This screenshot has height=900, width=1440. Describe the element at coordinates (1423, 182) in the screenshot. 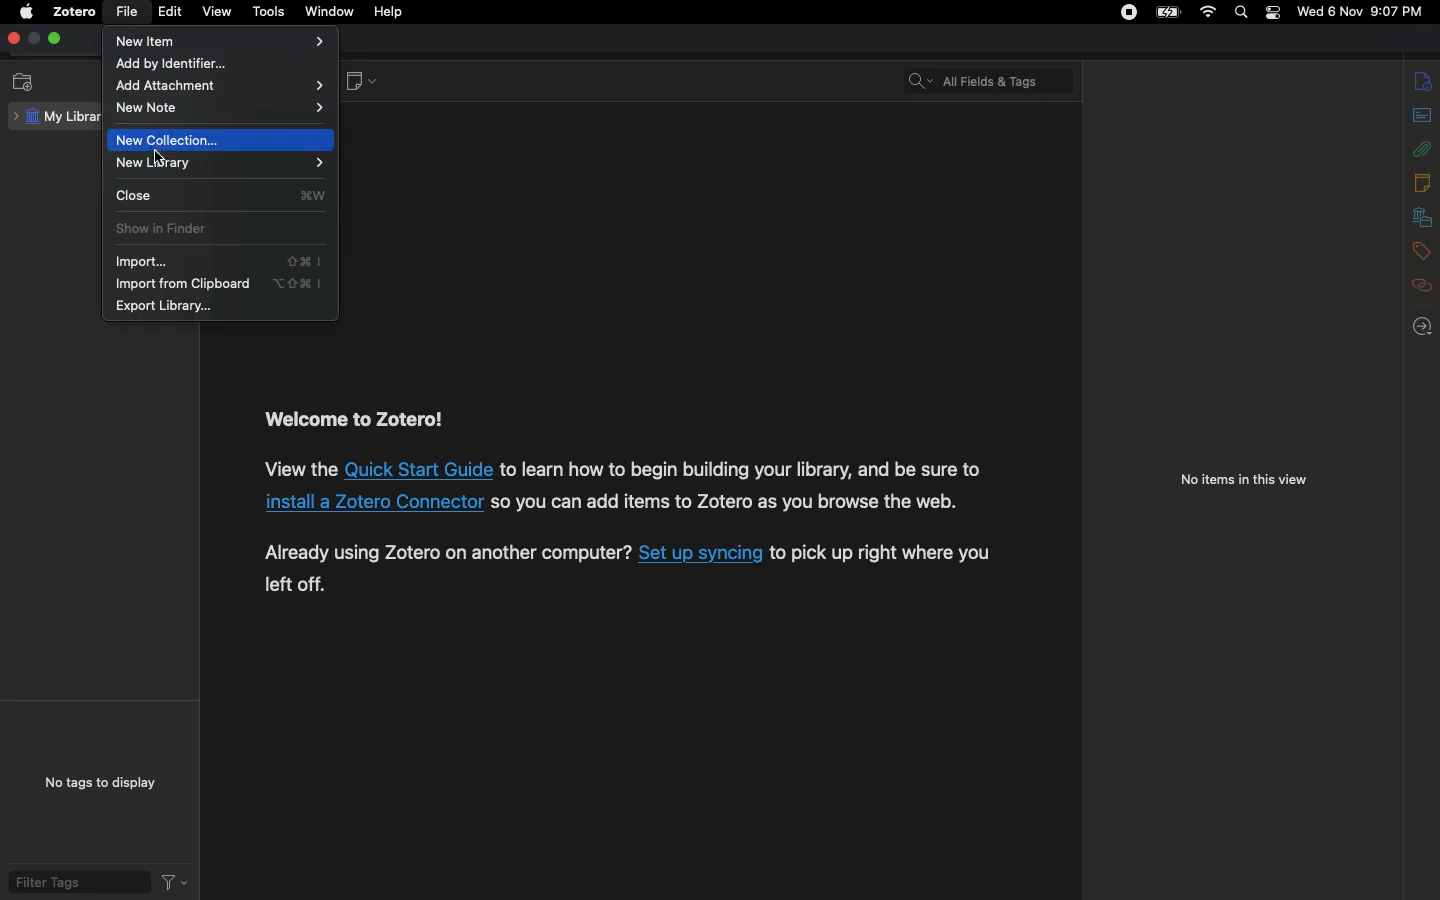

I see `Notes` at that location.